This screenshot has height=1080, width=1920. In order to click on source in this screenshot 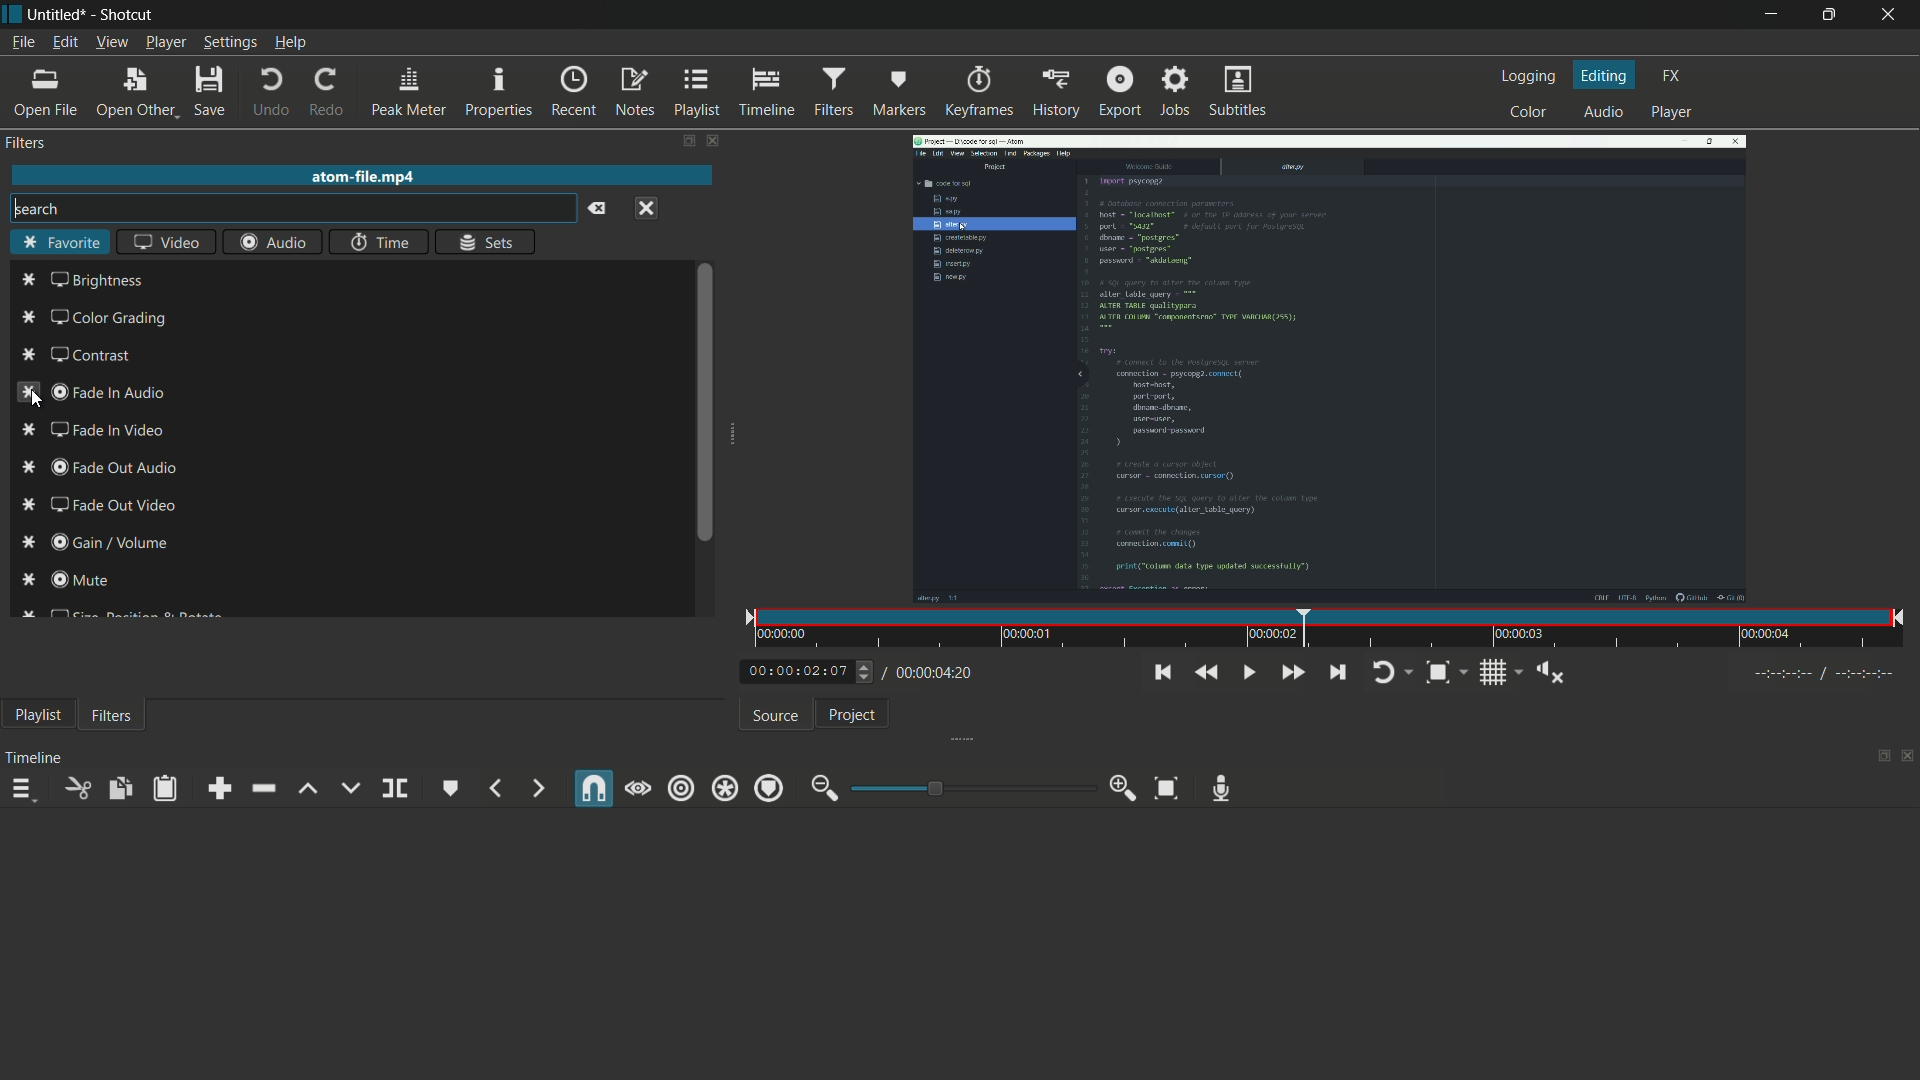, I will do `click(778, 716)`.